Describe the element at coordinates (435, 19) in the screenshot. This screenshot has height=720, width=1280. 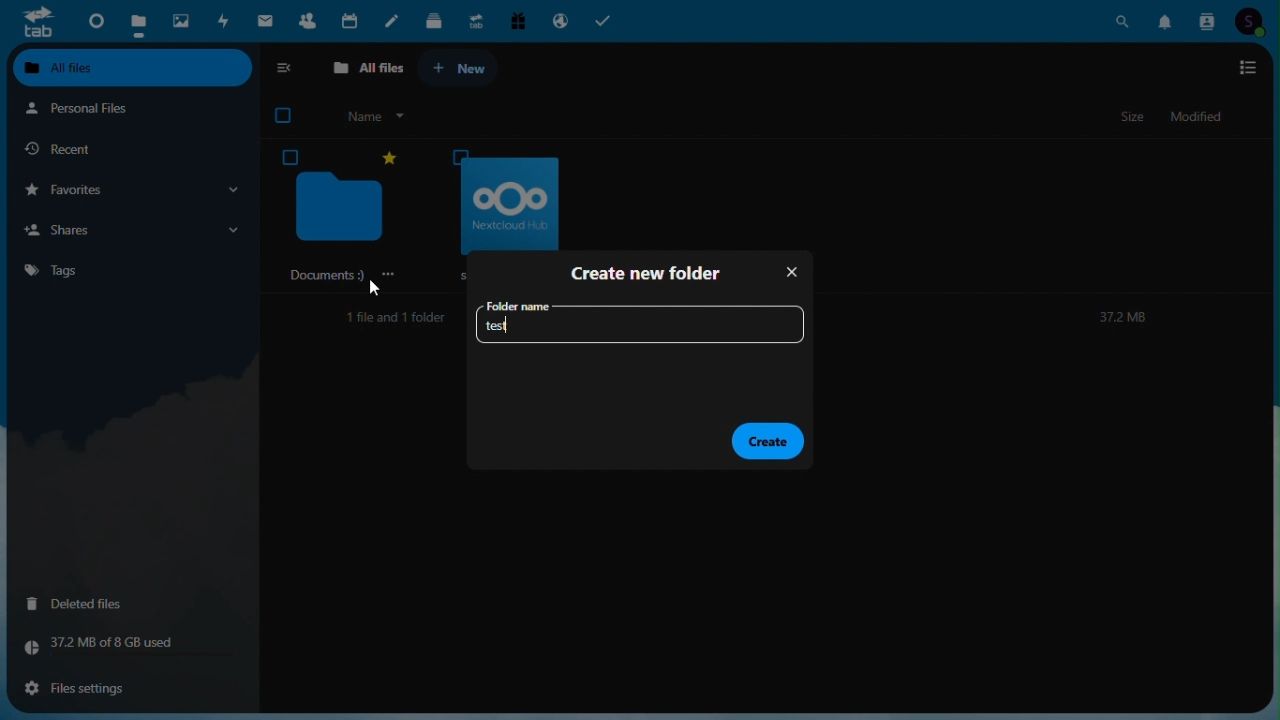
I see `deck` at that location.